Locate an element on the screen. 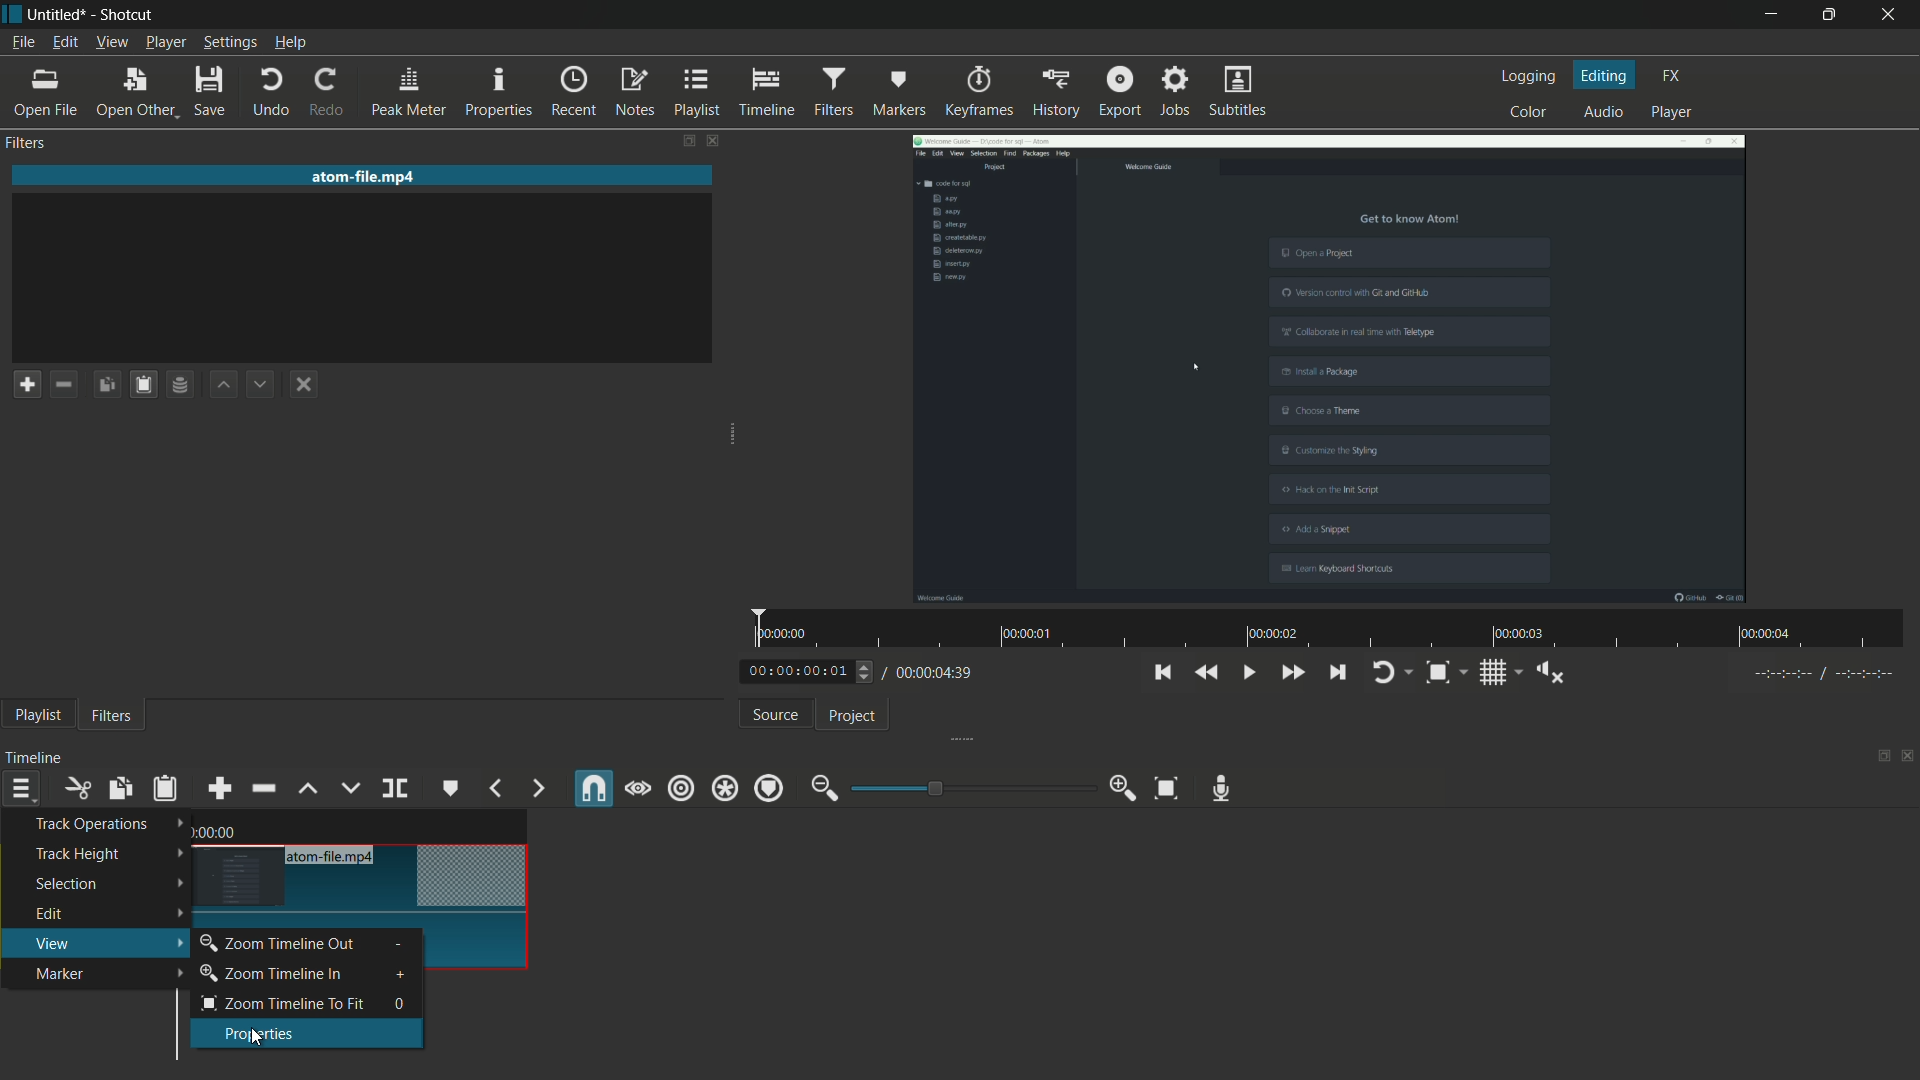 Image resolution: width=1920 pixels, height=1080 pixels. app name is located at coordinates (130, 16).